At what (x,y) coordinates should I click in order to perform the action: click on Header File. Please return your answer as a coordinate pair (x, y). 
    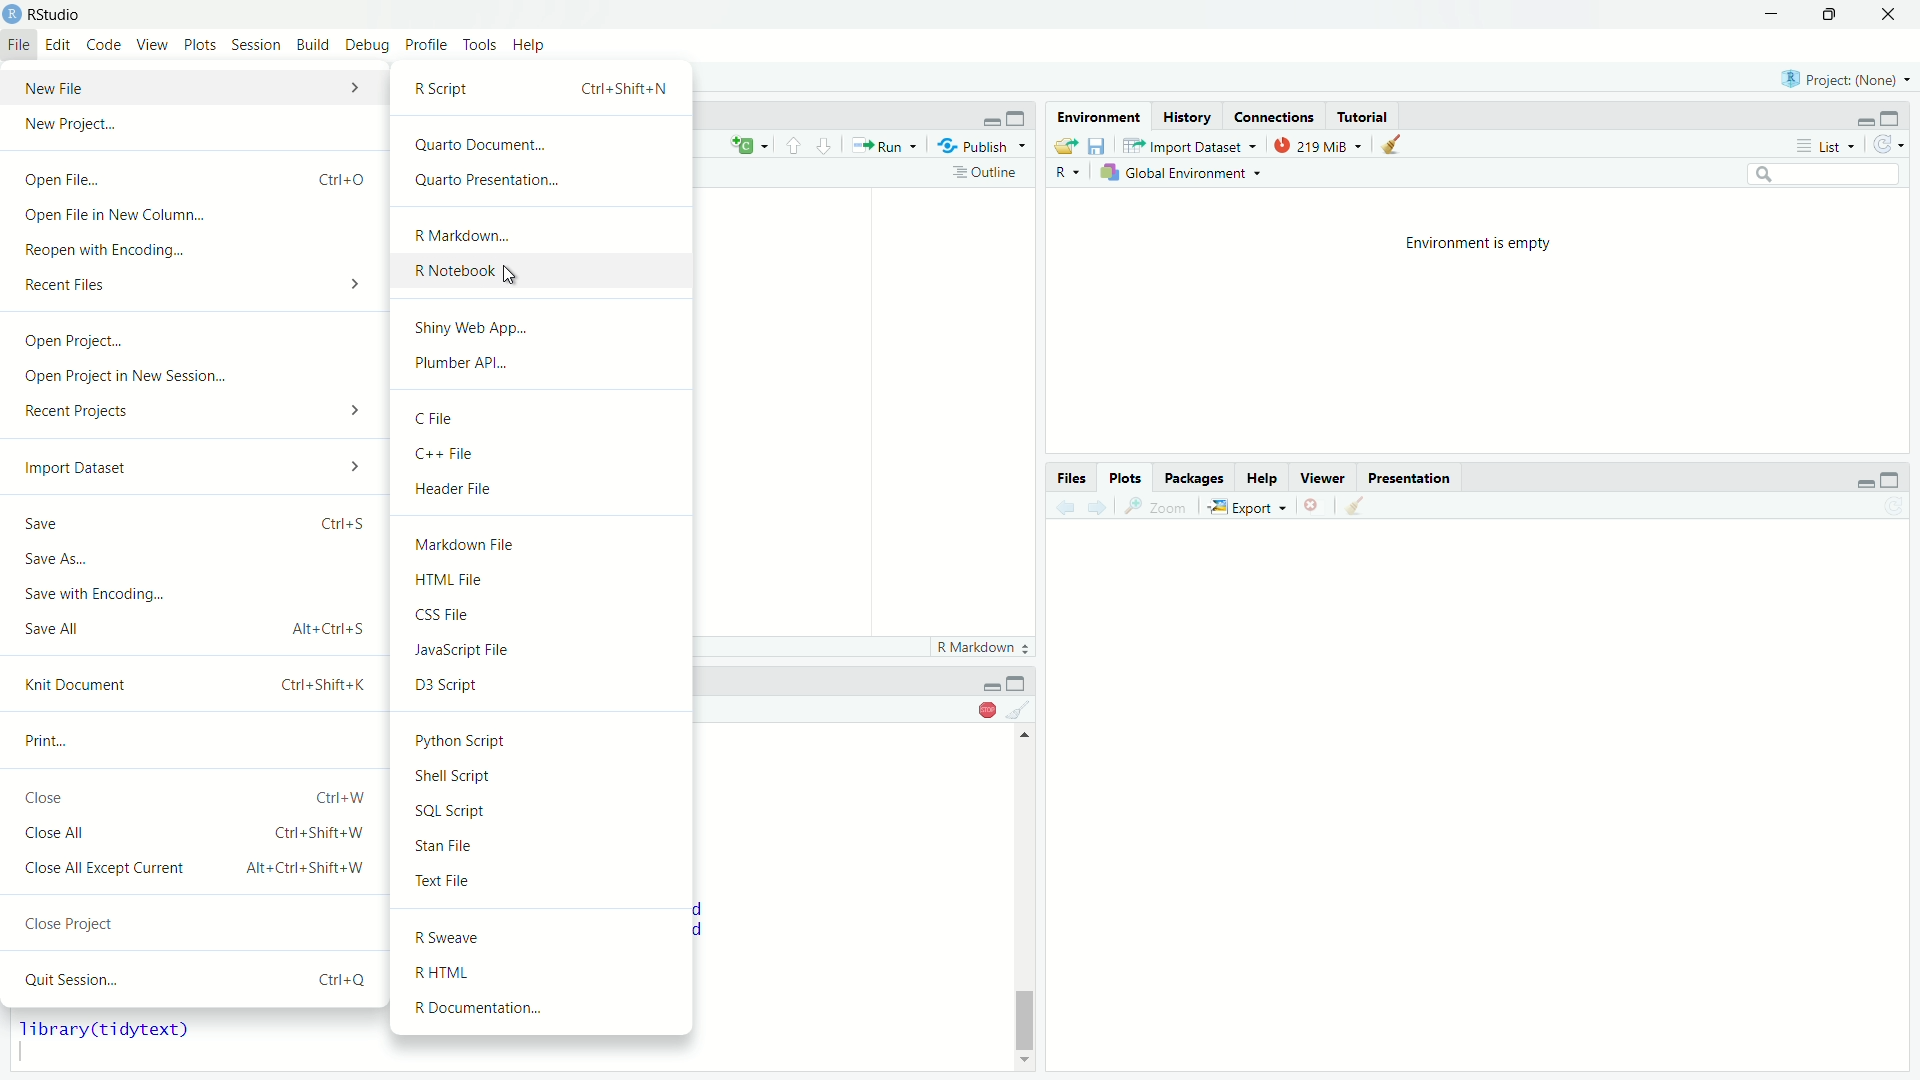
    Looking at the image, I should click on (544, 489).